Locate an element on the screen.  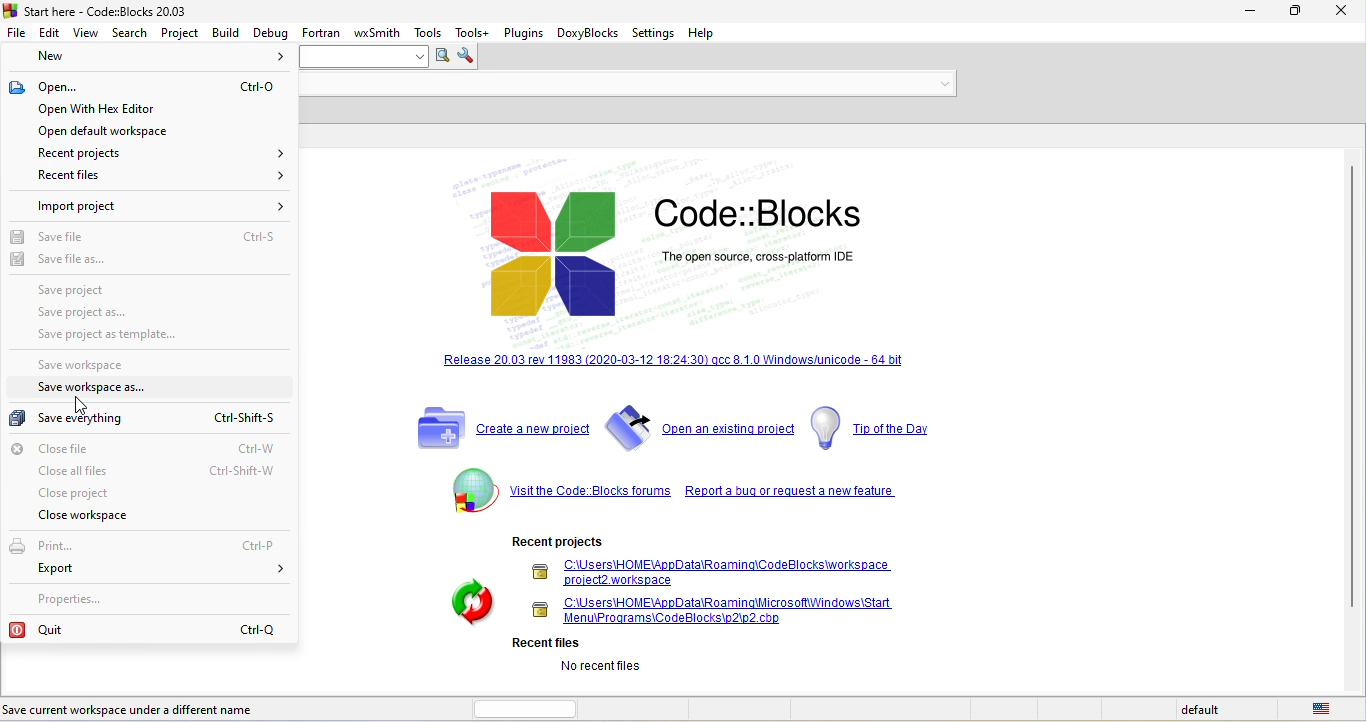
tools++ is located at coordinates (474, 32).